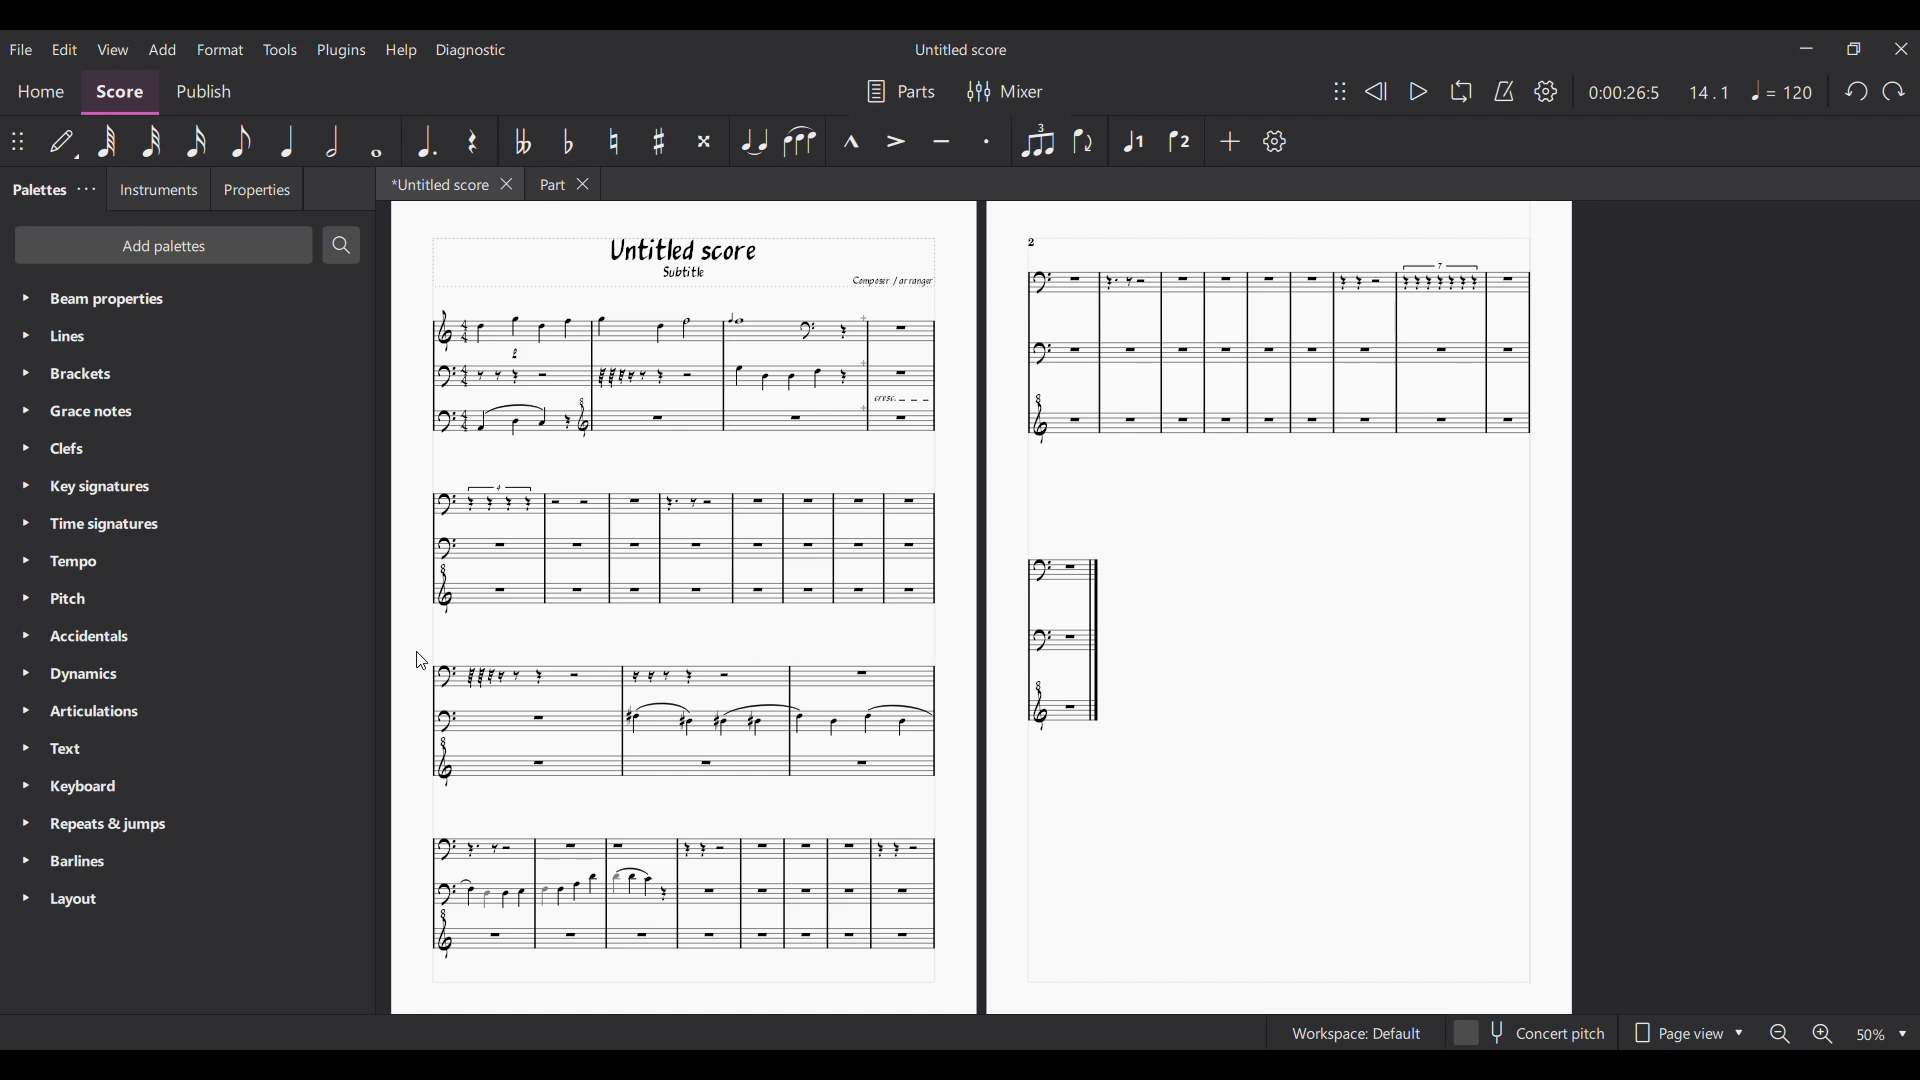 This screenshot has width=1920, height=1080. What do you see at coordinates (475, 141) in the screenshot?
I see `Rest` at bounding box center [475, 141].